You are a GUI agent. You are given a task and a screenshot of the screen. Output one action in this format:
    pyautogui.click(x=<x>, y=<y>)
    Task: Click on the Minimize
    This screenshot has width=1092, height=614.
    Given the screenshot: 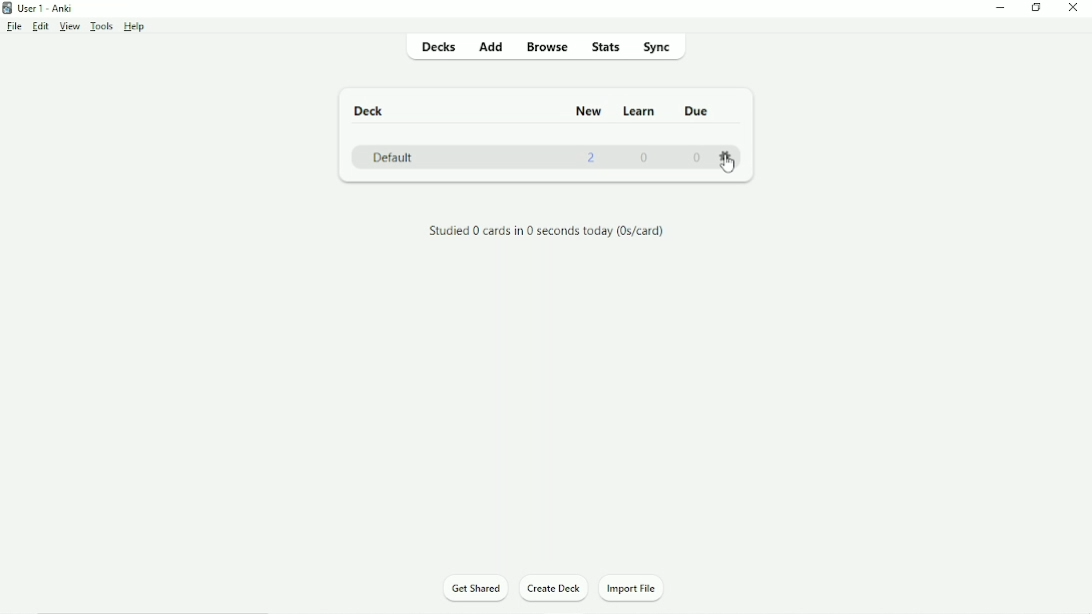 What is the action you would take?
    pyautogui.click(x=1001, y=9)
    